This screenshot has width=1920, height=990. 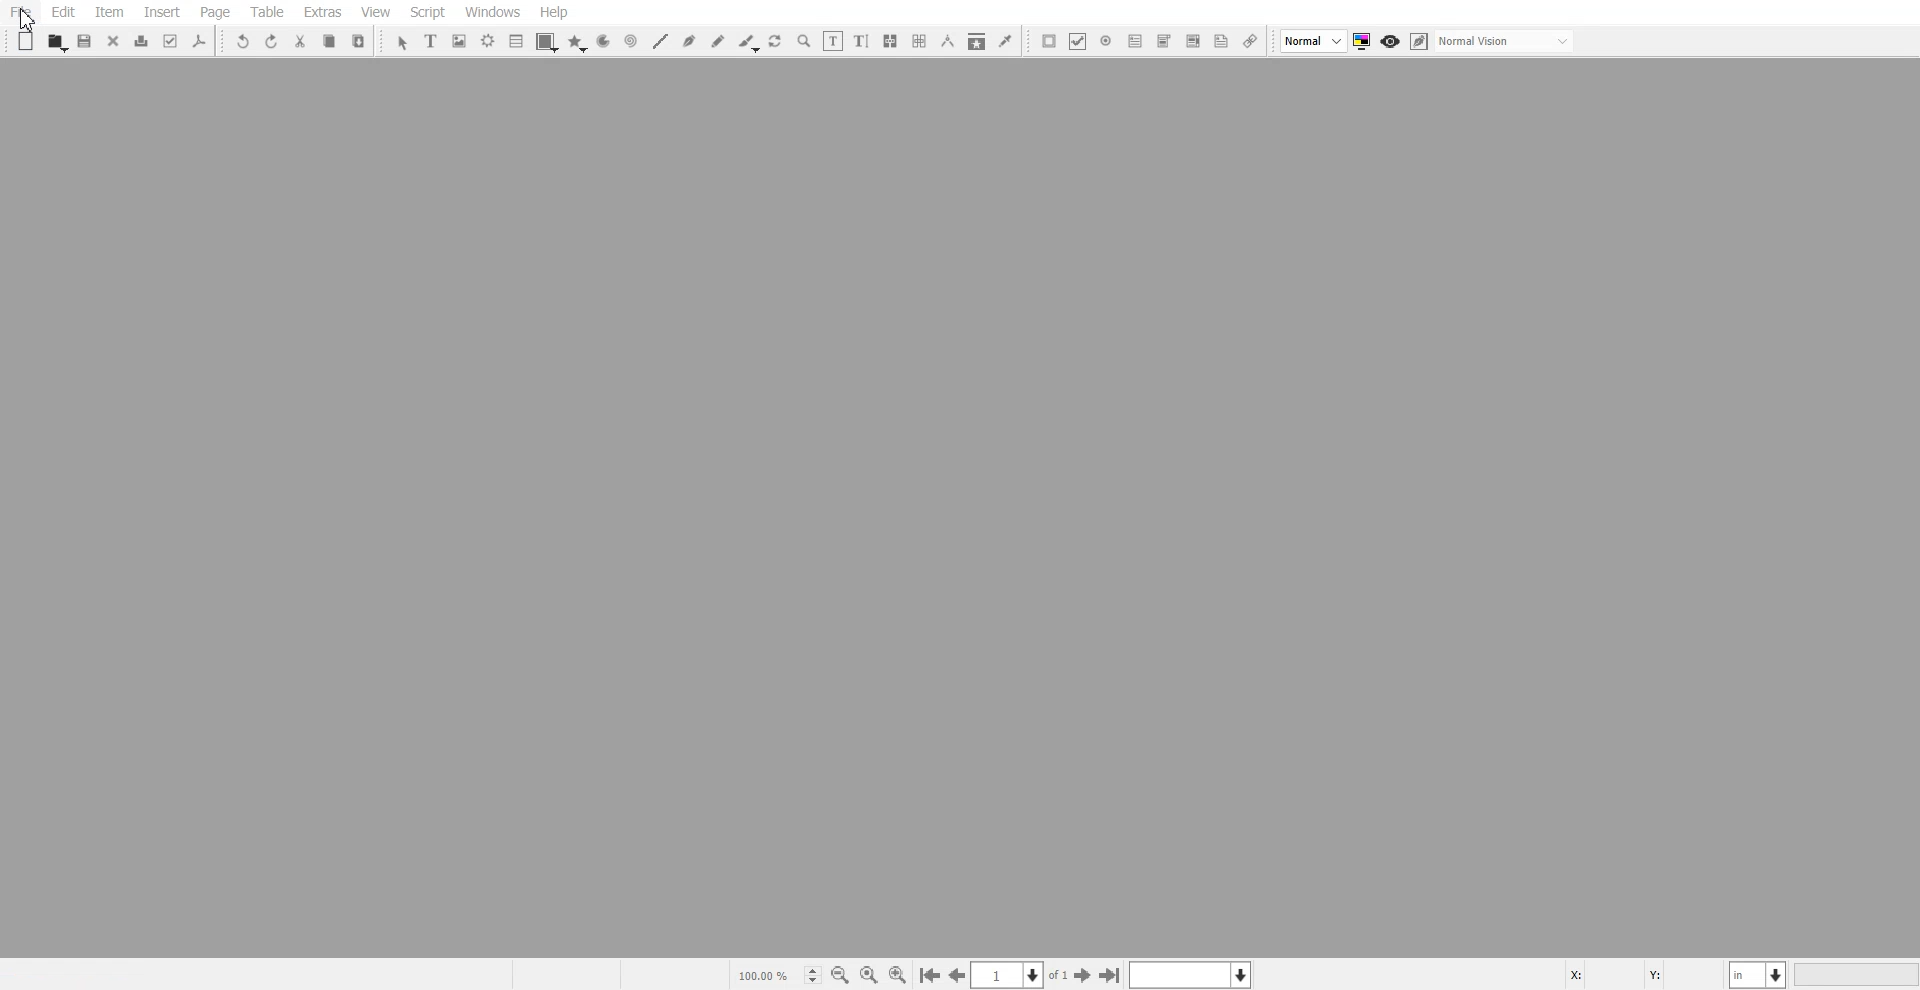 What do you see at coordinates (553, 12) in the screenshot?
I see `Help` at bounding box center [553, 12].